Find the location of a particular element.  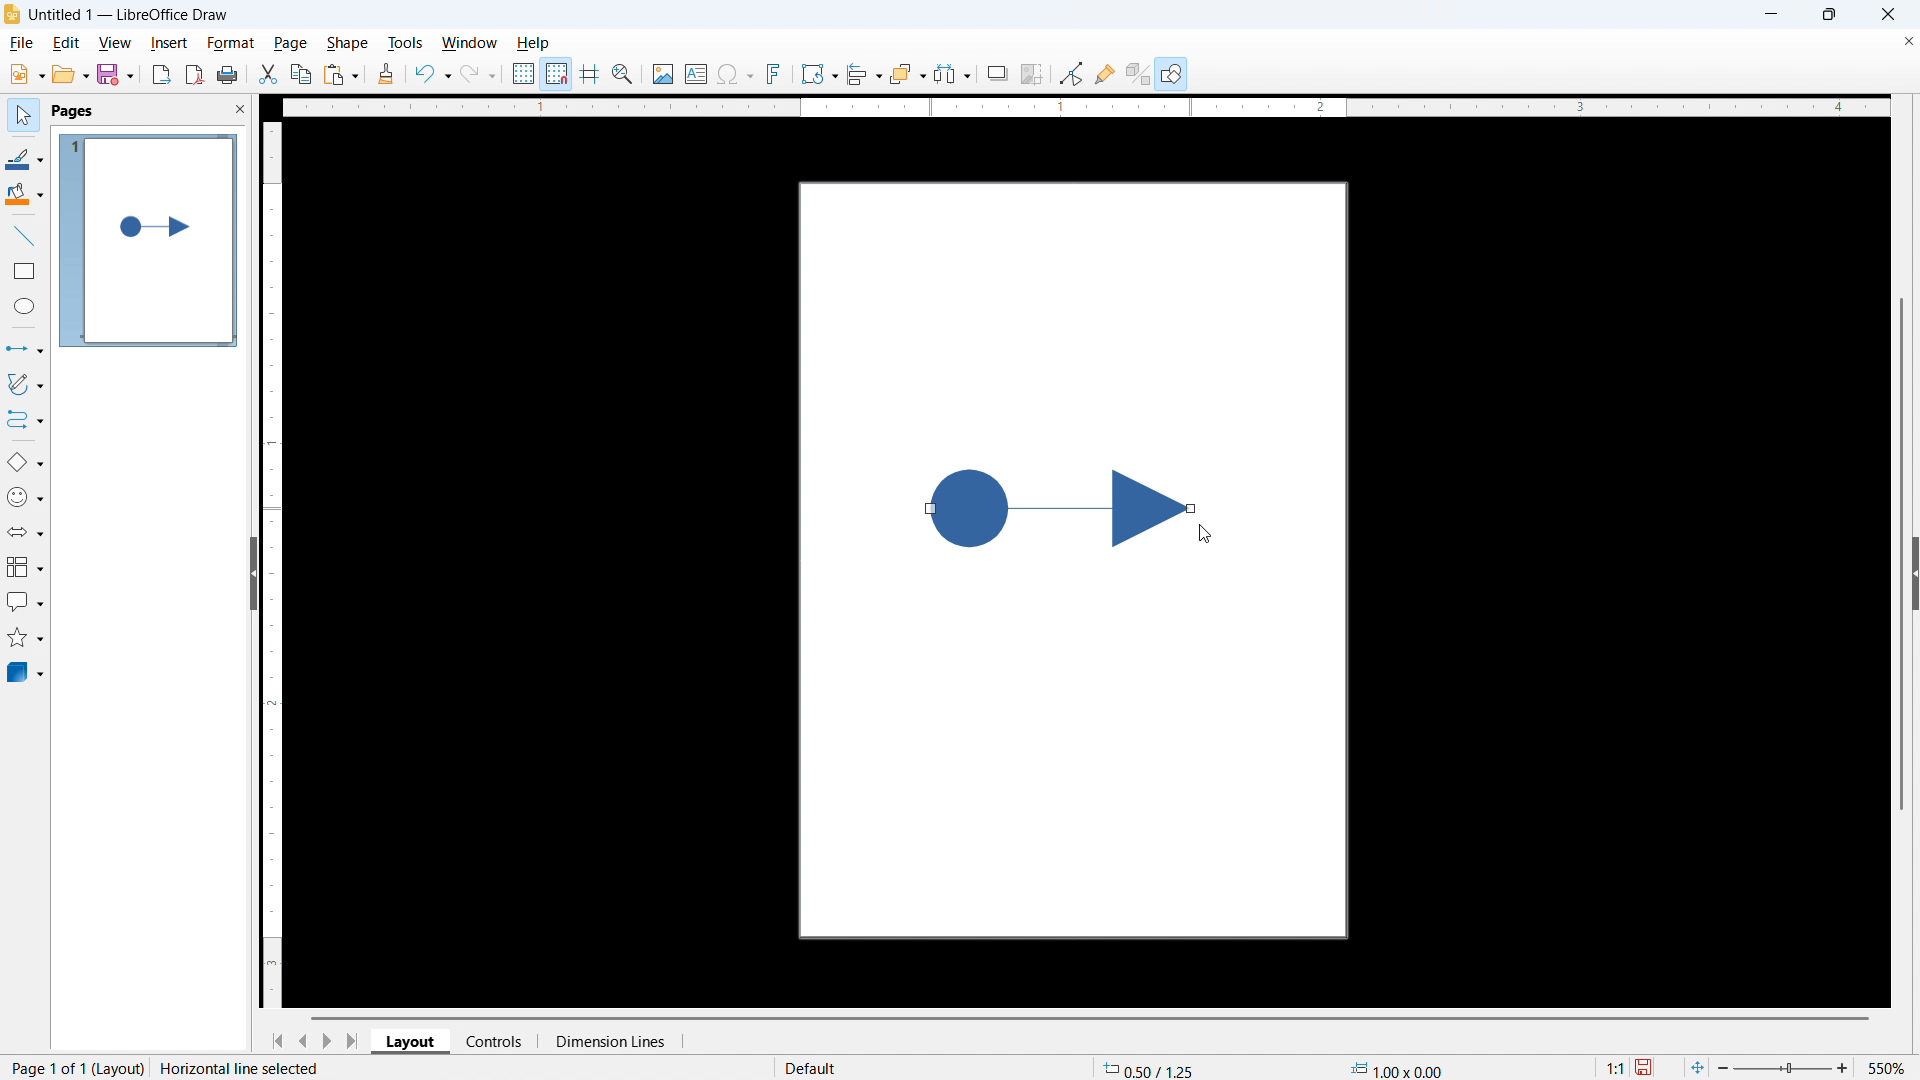

Transformations  is located at coordinates (819, 75).